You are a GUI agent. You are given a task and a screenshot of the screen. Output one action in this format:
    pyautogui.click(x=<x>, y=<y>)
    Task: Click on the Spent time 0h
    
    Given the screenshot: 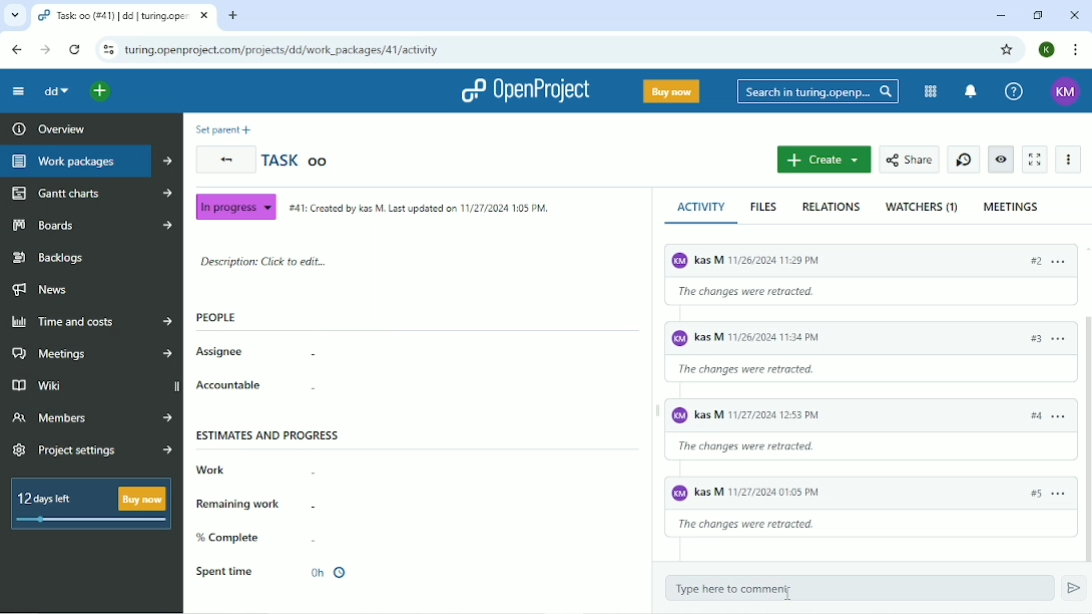 What is the action you would take?
    pyautogui.click(x=272, y=573)
    